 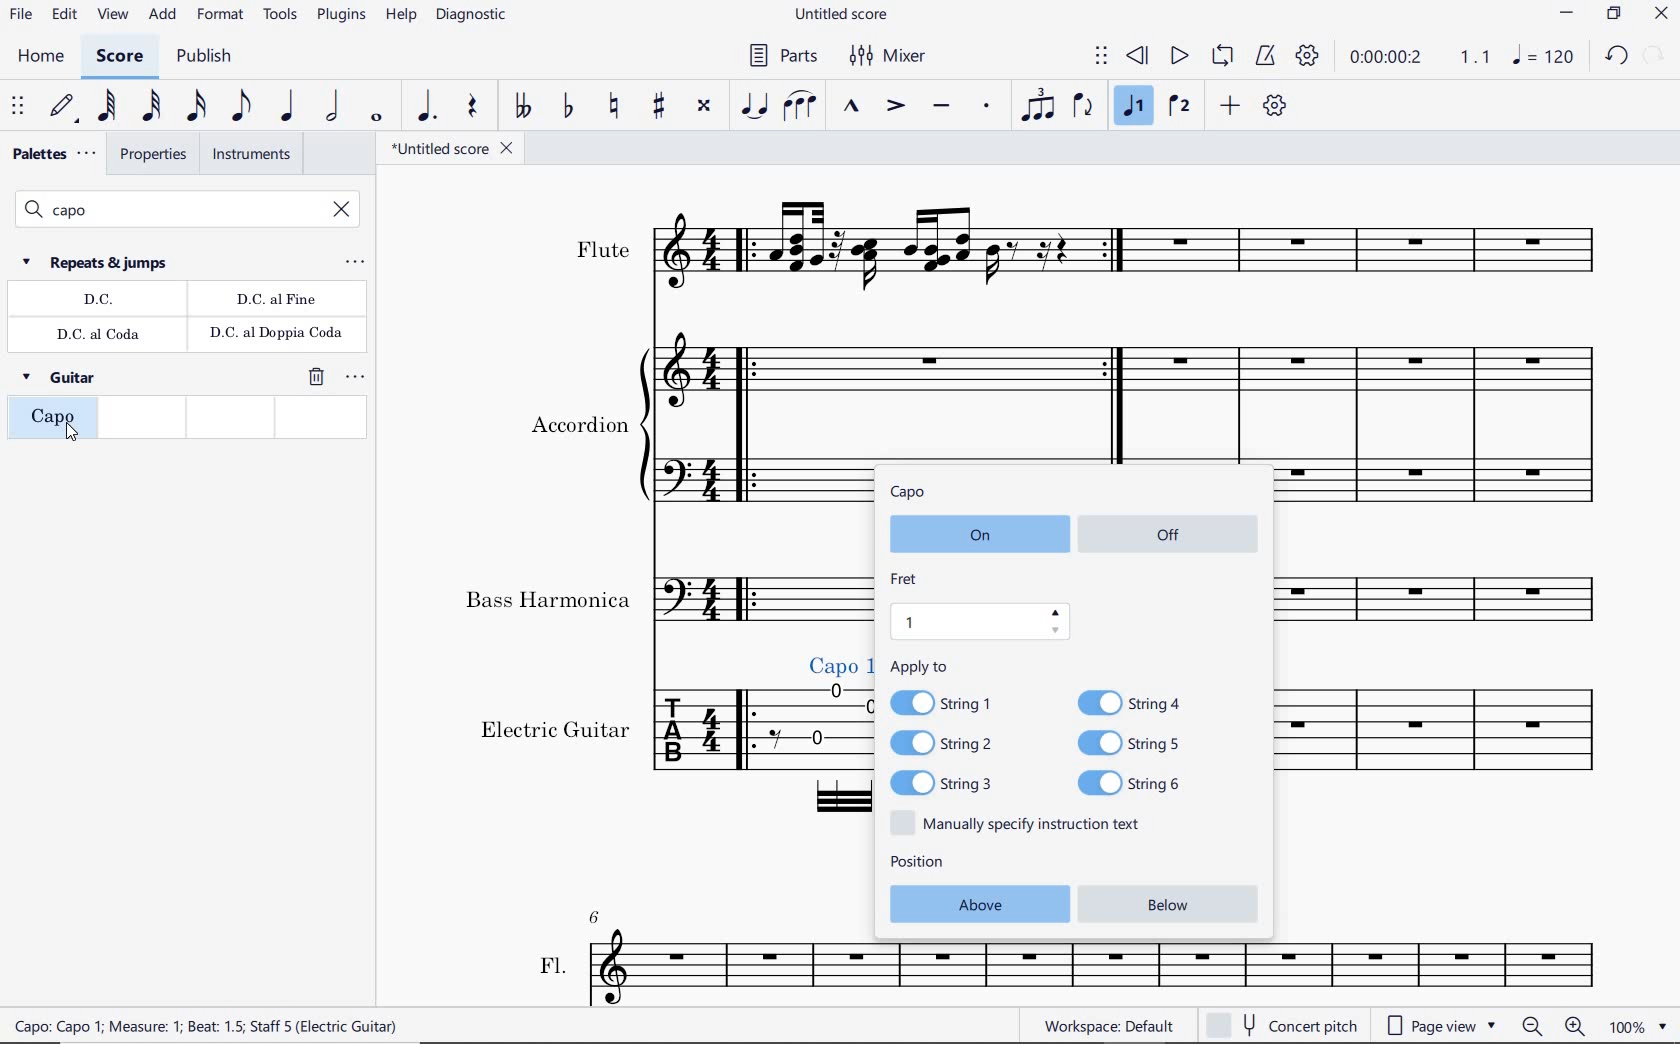 I want to click on above, so click(x=976, y=903).